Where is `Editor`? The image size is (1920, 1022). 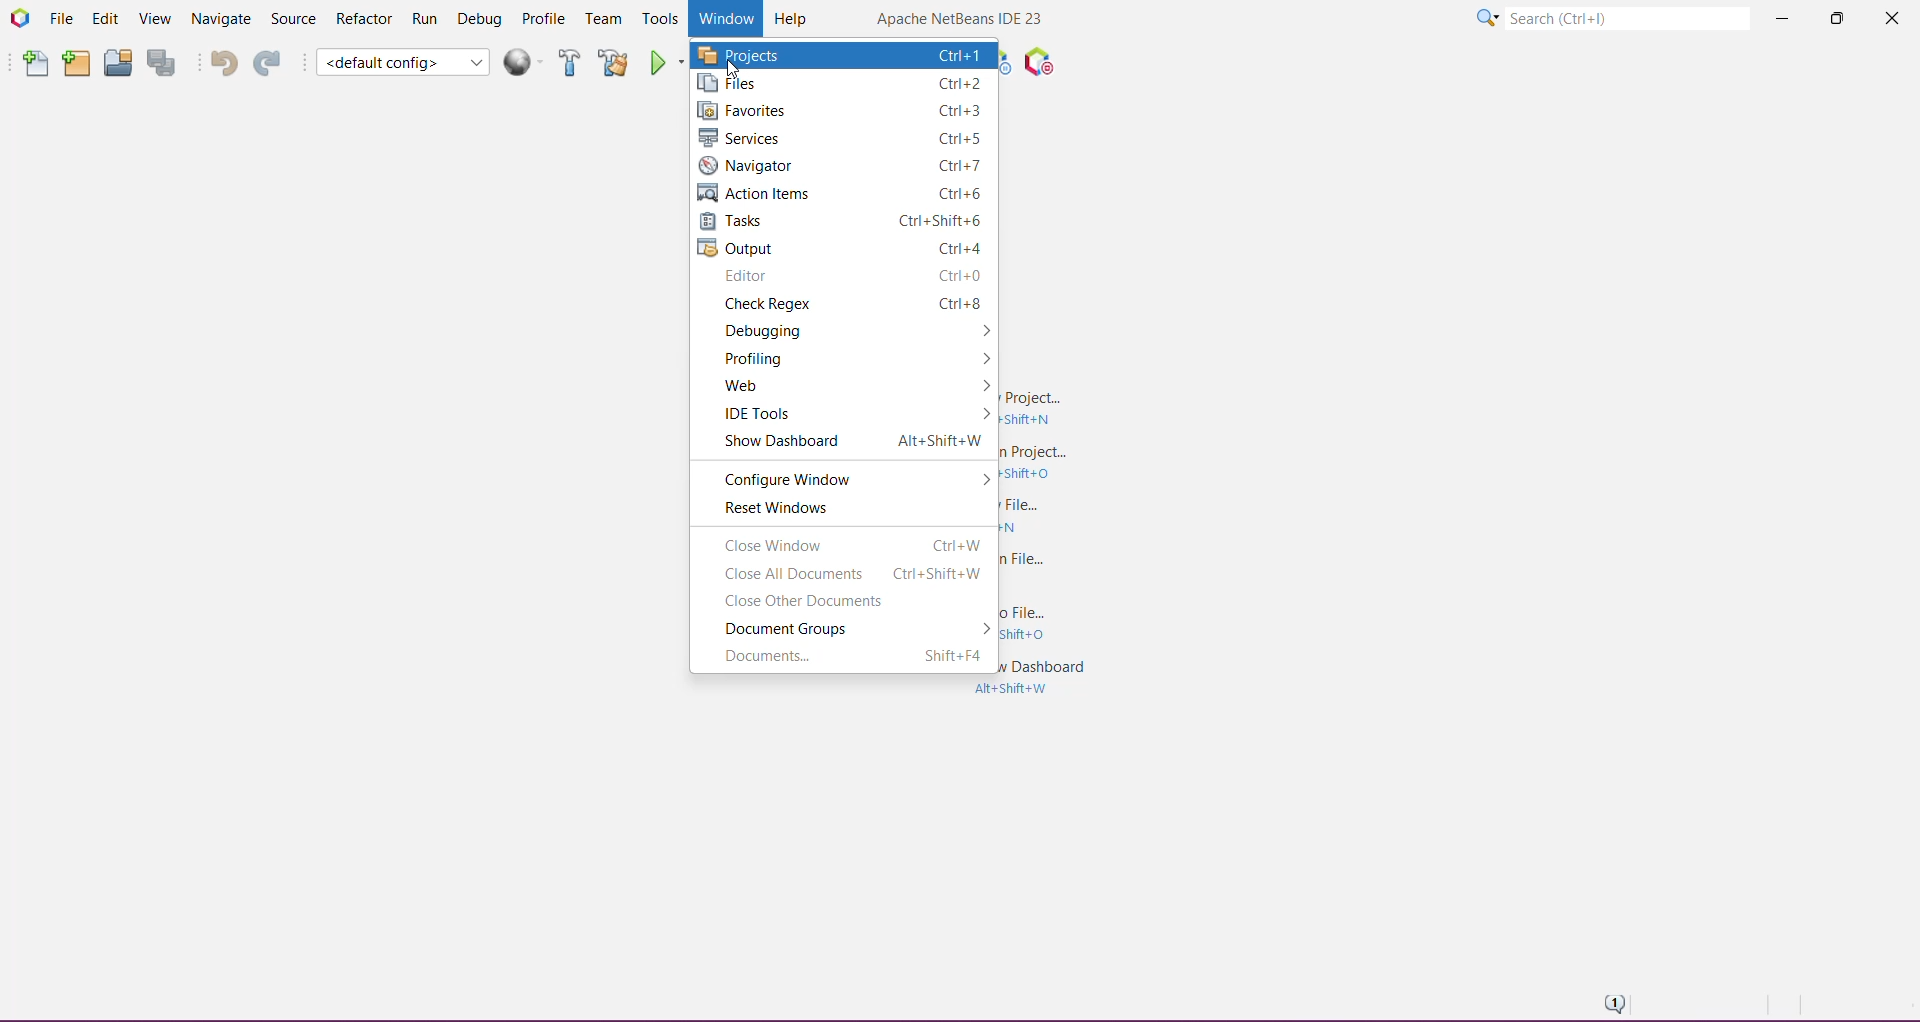
Editor is located at coordinates (846, 276).